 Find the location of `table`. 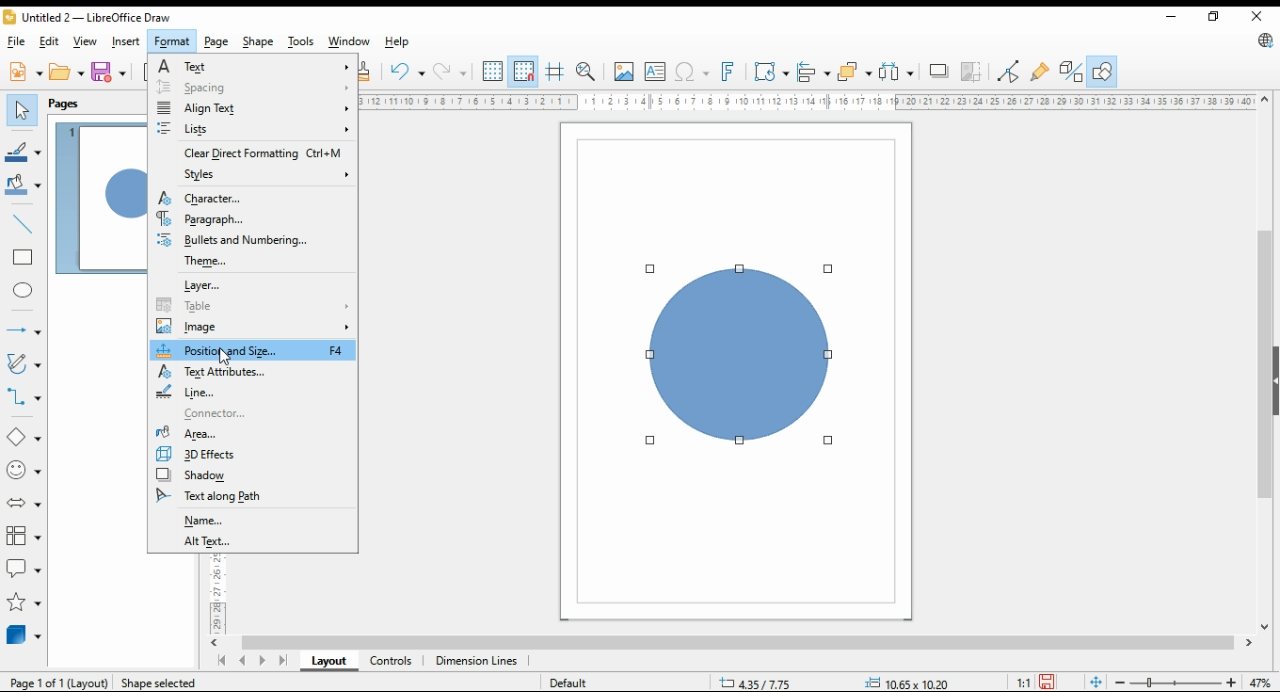

table is located at coordinates (251, 304).